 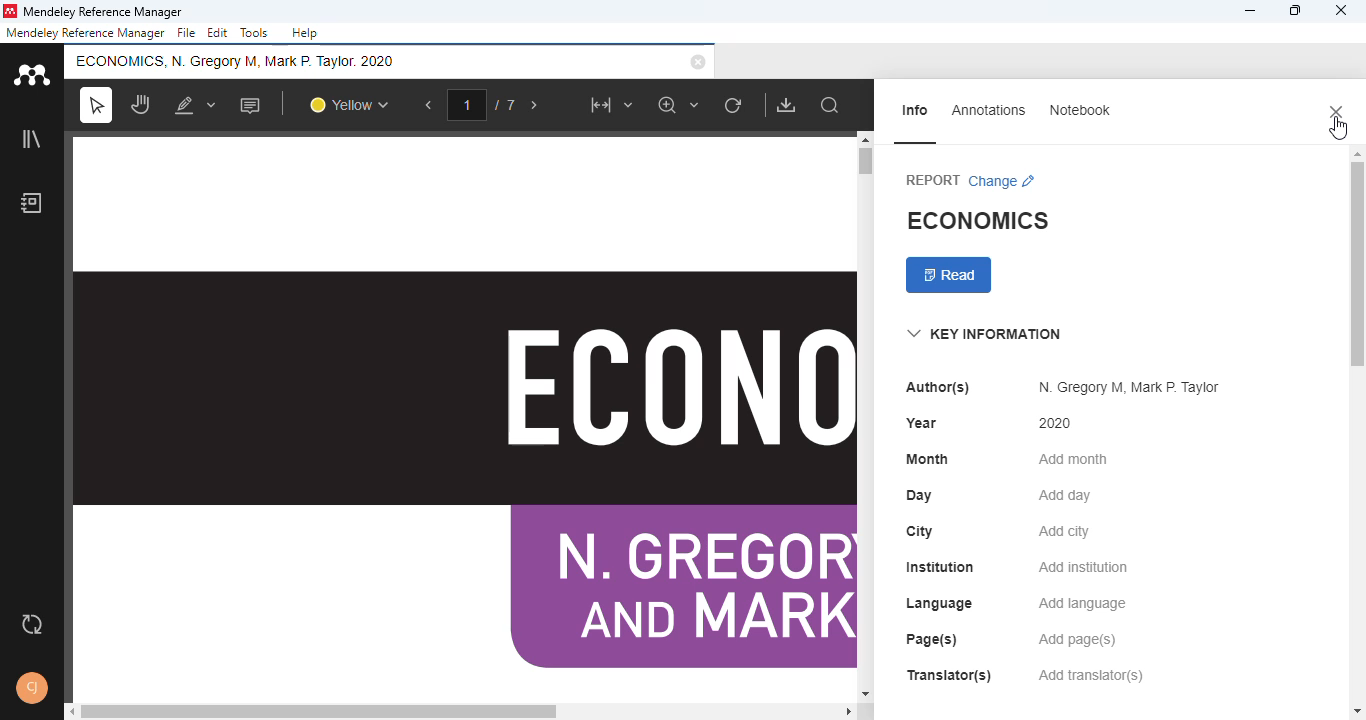 I want to click on mendeley reference manager, so click(x=106, y=10).